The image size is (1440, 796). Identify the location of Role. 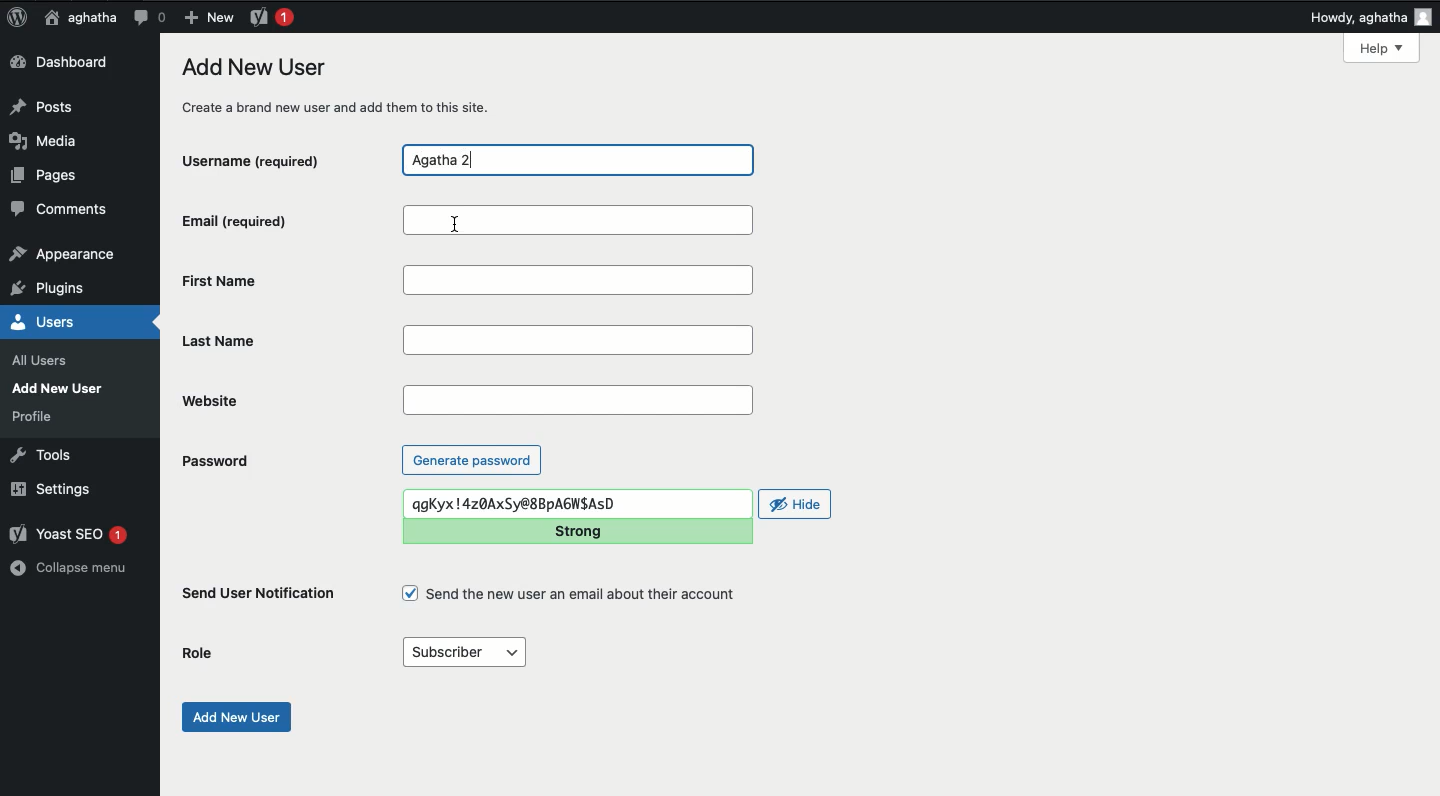
(202, 653).